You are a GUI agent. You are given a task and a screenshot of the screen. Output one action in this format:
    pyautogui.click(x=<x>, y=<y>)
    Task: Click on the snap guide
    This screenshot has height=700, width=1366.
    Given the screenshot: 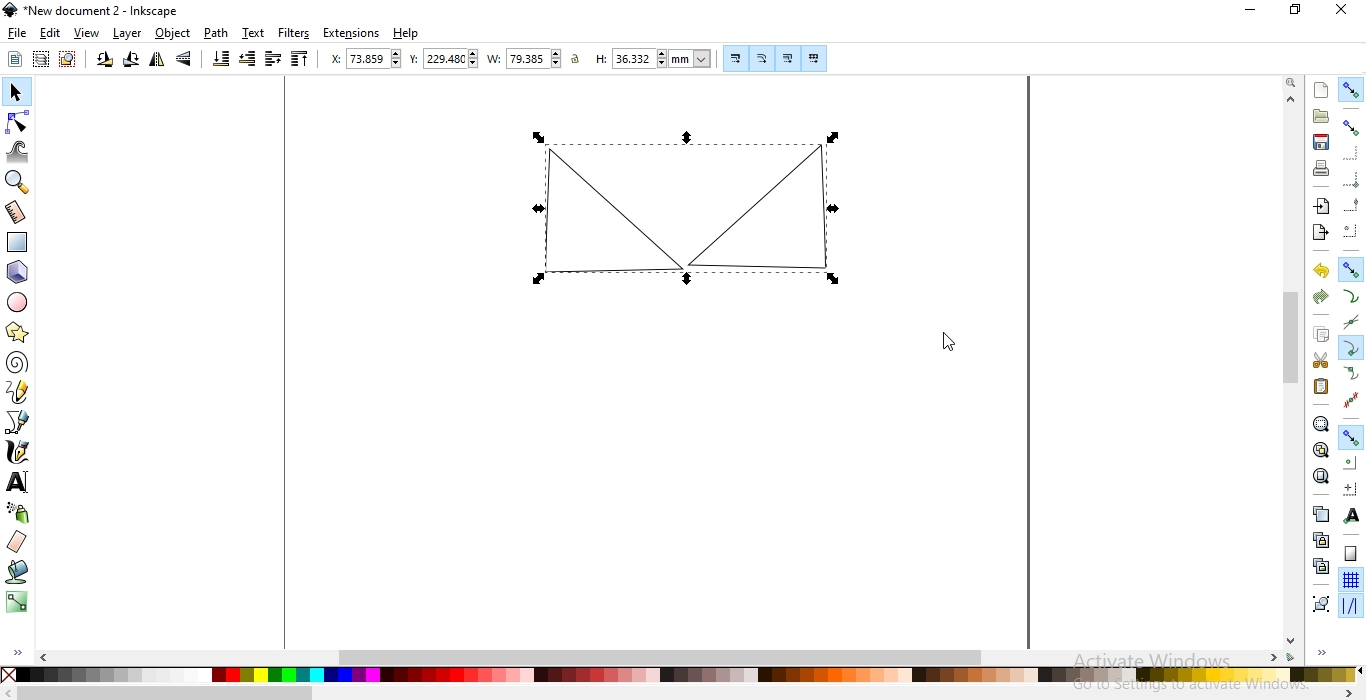 What is the action you would take?
    pyautogui.click(x=1350, y=607)
    